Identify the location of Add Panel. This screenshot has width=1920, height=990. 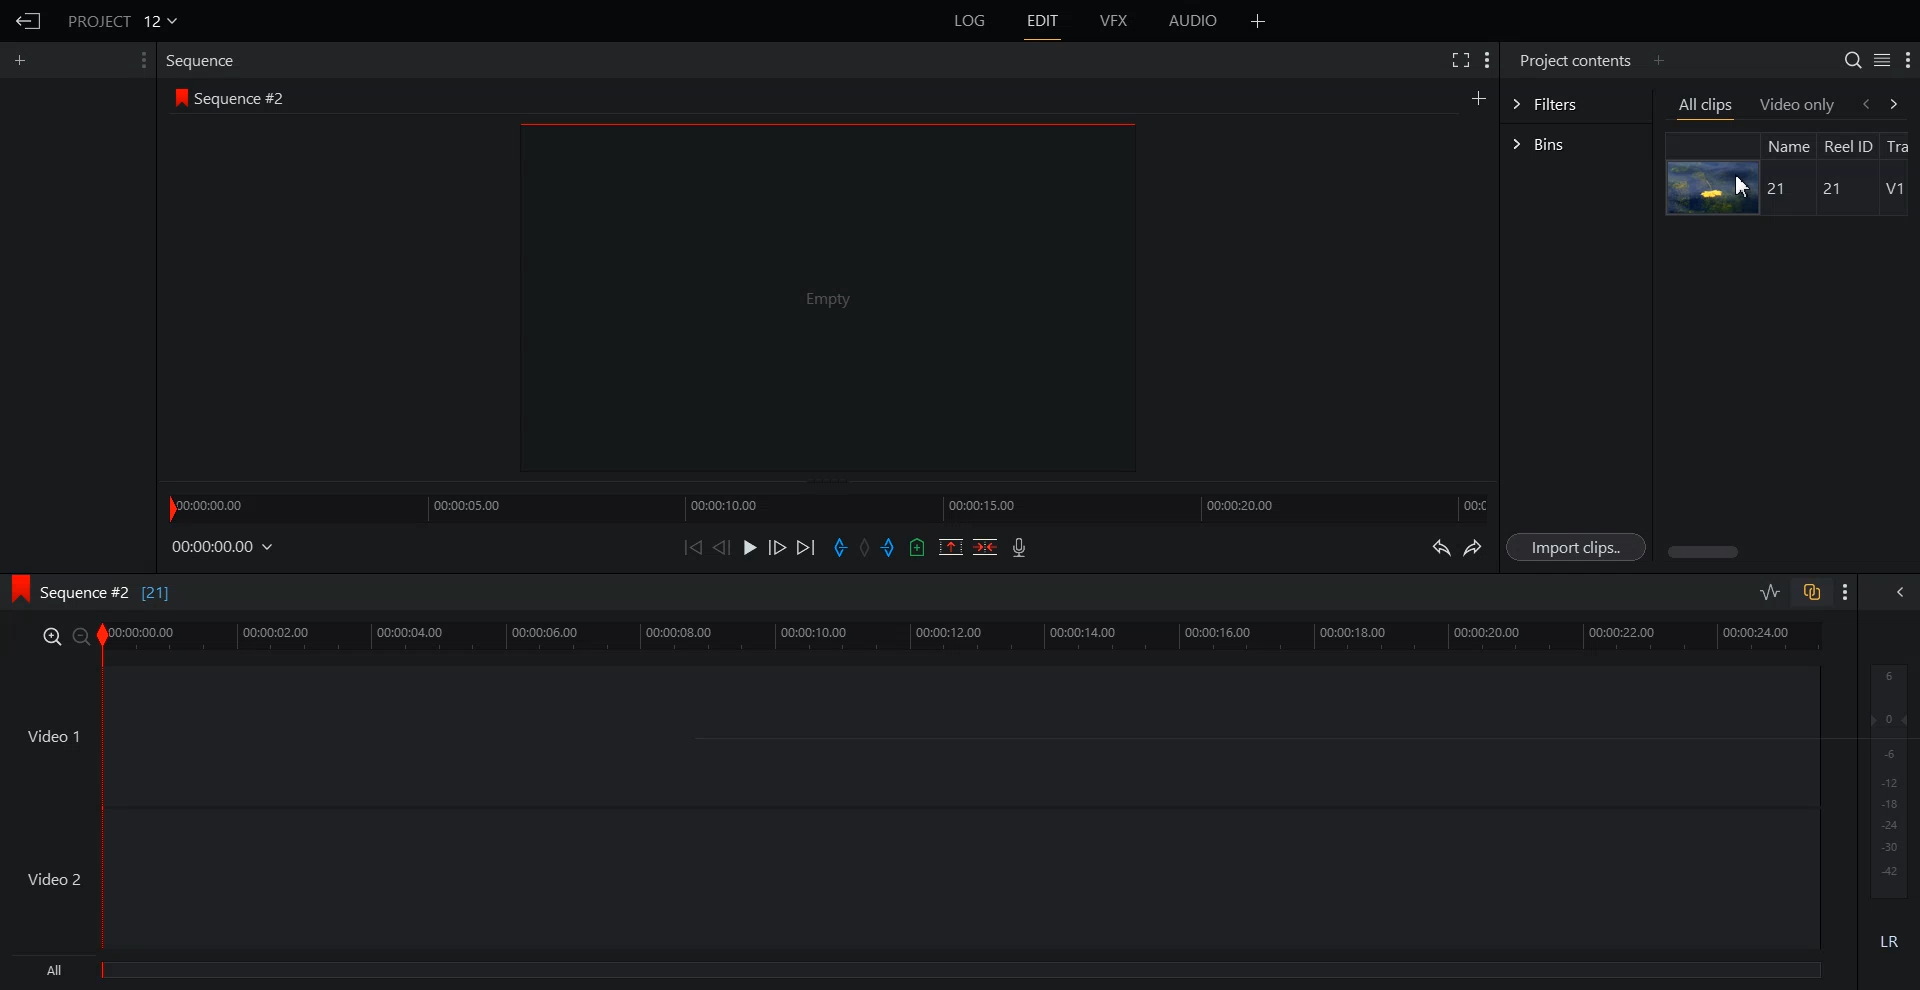
(1478, 96).